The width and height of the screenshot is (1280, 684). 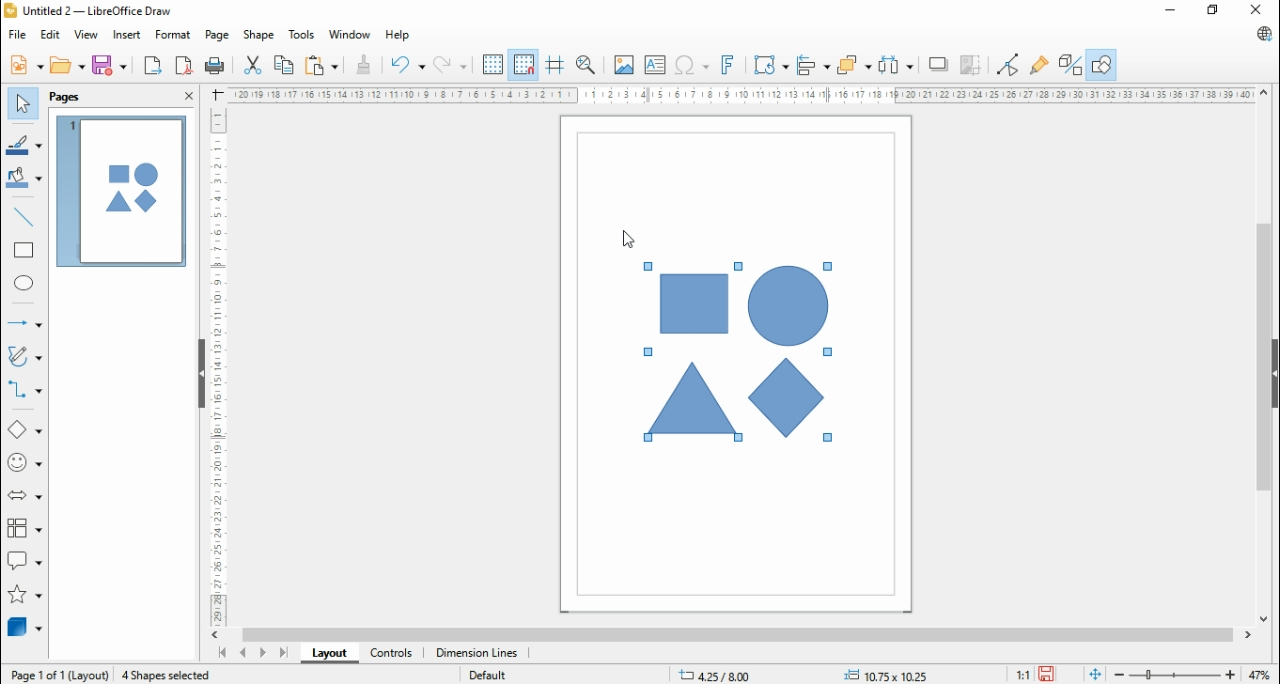 I want to click on align objects, so click(x=811, y=64).